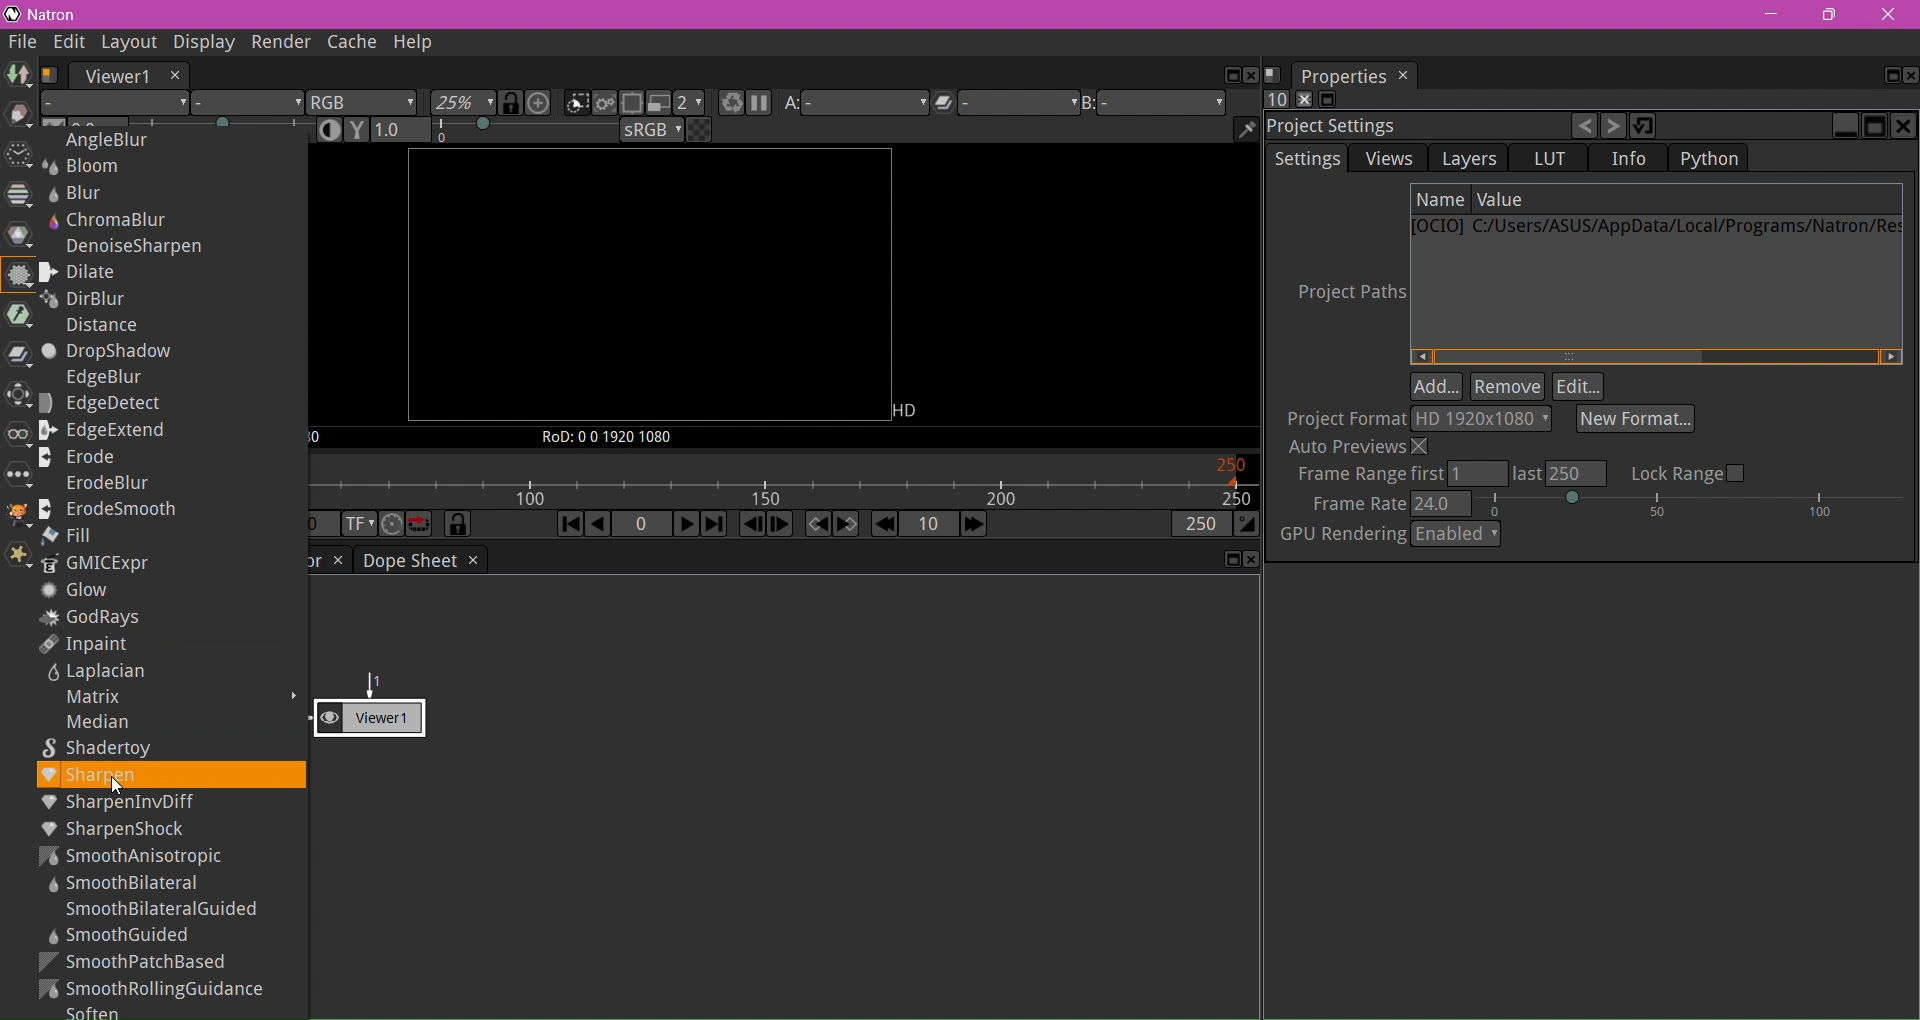 The image size is (1920, 1020). What do you see at coordinates (464, 104) in the screenshot?
I see `Zoom applied to the image on the viewer` at bounding box center [464, 104].